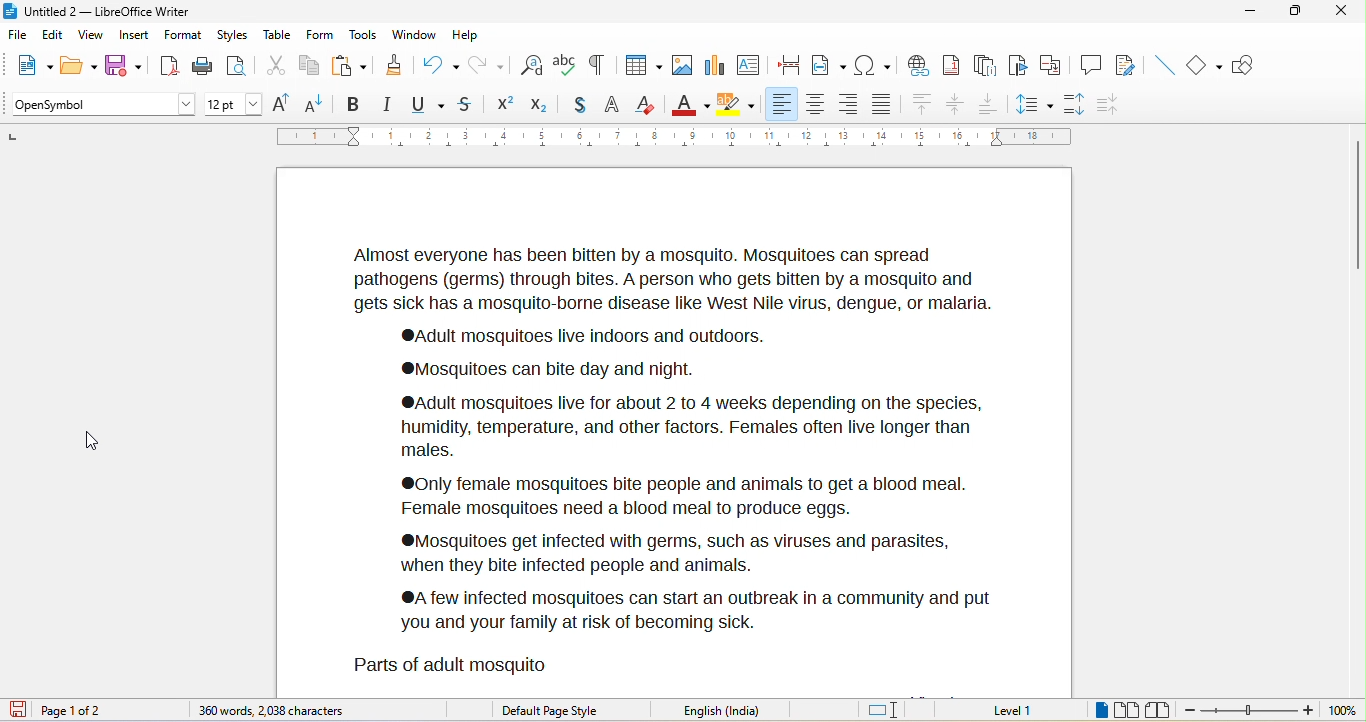  I want to click on background color, so click(739, 101).